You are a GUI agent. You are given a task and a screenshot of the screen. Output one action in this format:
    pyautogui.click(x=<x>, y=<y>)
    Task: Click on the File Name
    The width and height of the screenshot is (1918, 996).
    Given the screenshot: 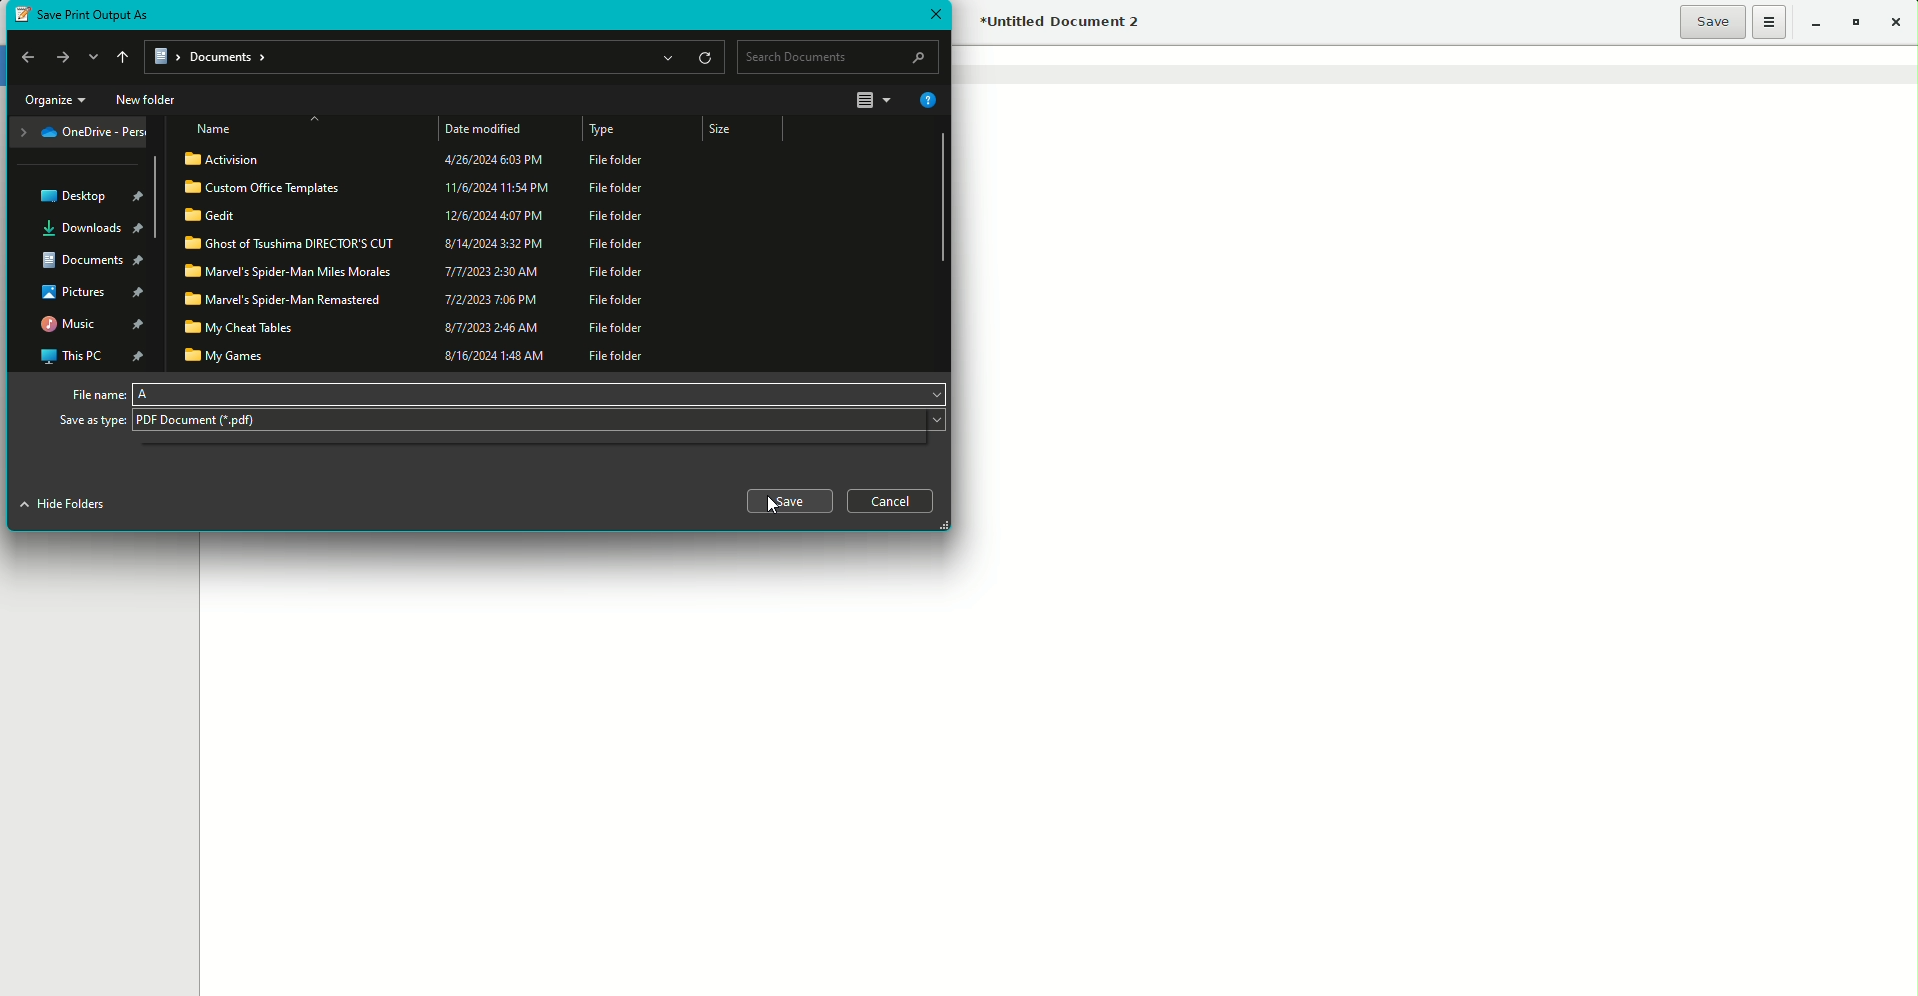 What is the action you would take?
    pyautogui.click(x=505, y=391)
    